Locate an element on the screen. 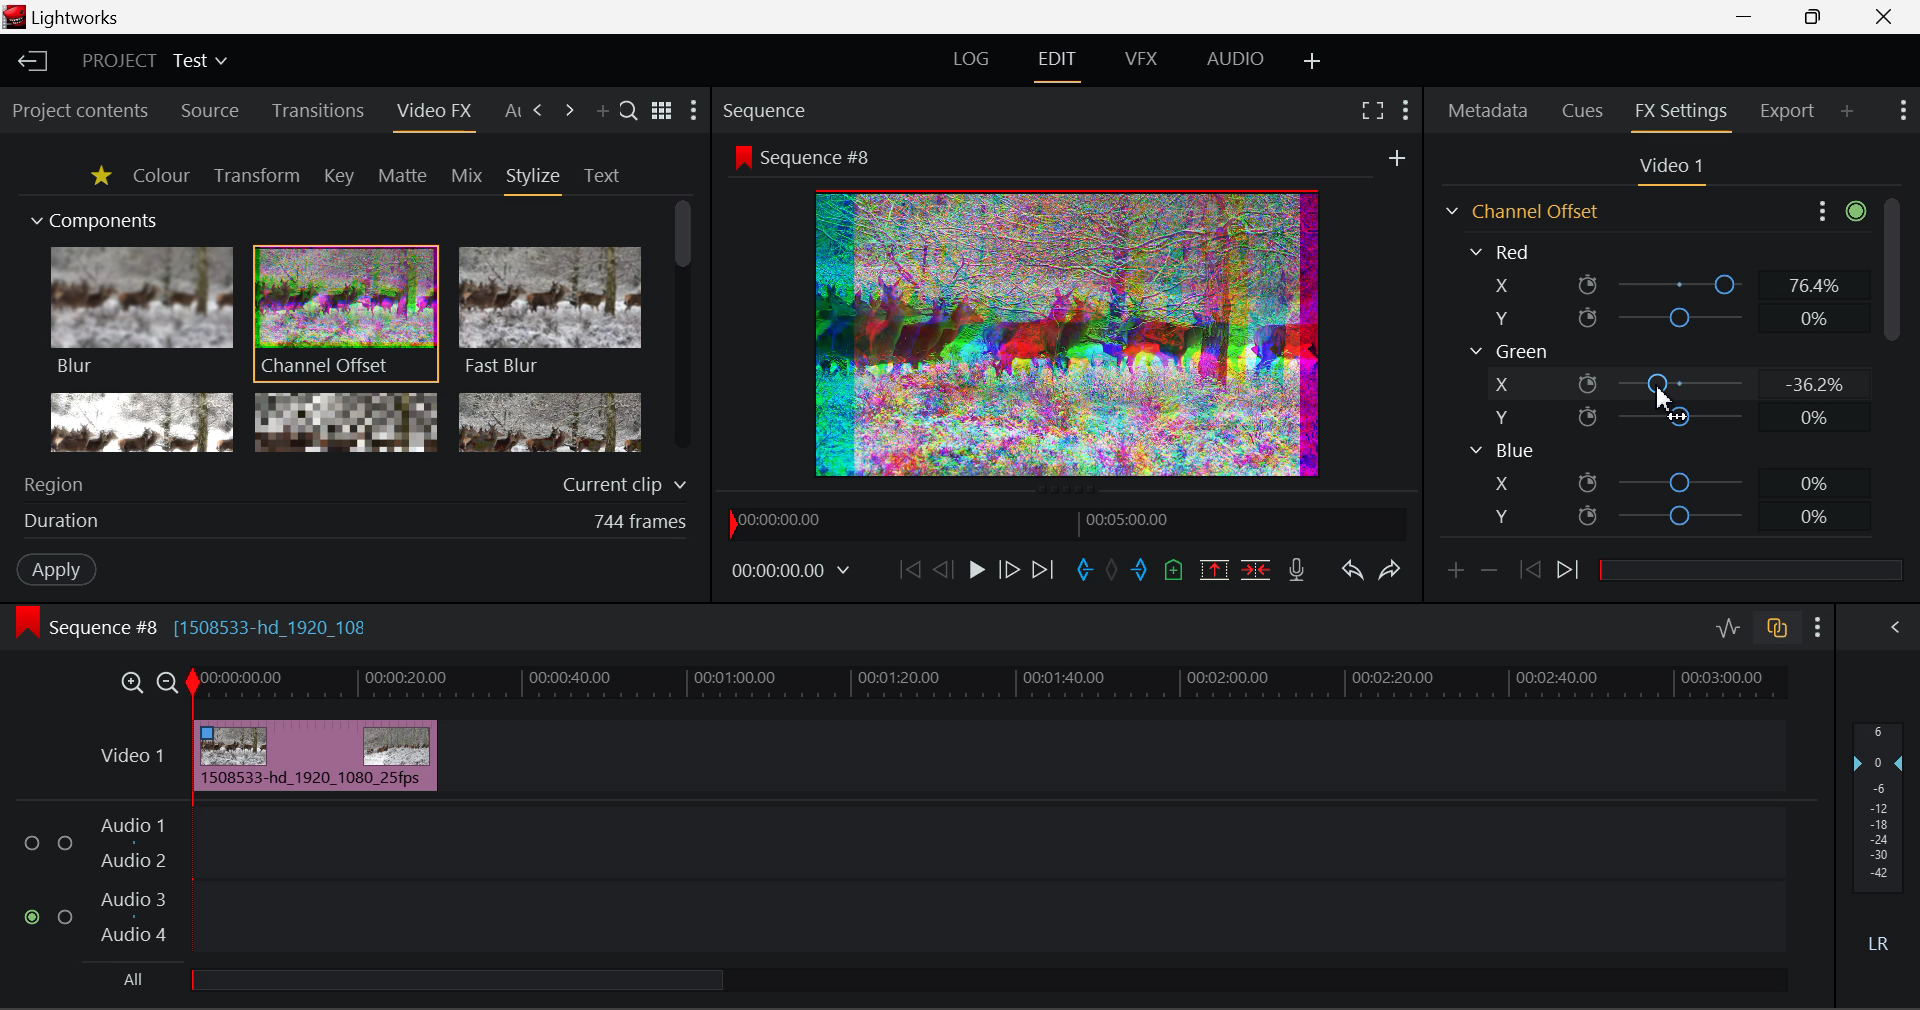 The image size is (1920, 1010). Edit Layout Open is located at coordinates (1057, 66).